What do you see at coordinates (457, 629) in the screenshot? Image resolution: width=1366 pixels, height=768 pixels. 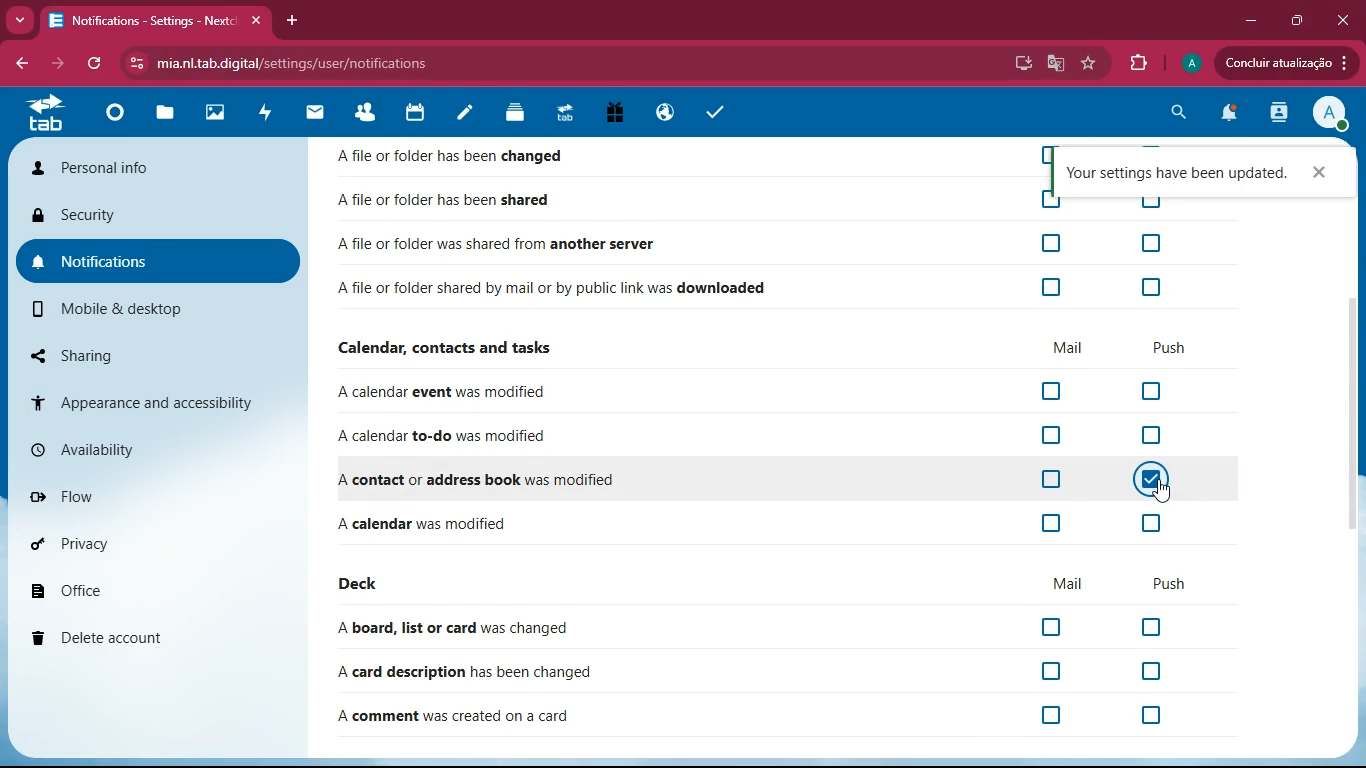 I see `A board, list or card was changed` at bounding box center [457, 629].